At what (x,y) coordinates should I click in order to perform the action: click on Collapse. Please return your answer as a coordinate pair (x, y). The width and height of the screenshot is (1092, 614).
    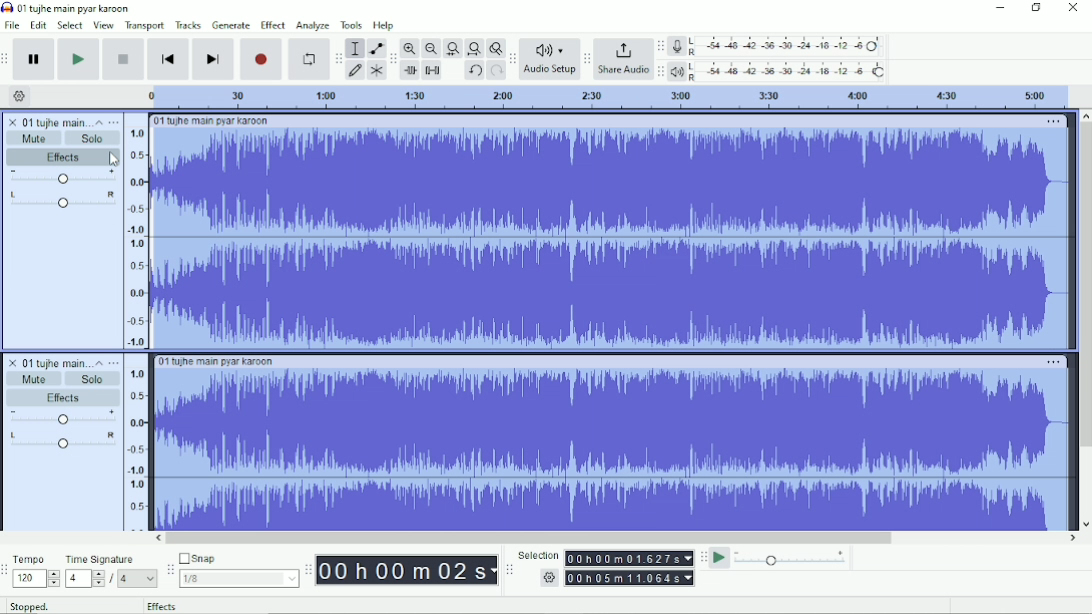
    Looking at the image, I should click on (99, 122).